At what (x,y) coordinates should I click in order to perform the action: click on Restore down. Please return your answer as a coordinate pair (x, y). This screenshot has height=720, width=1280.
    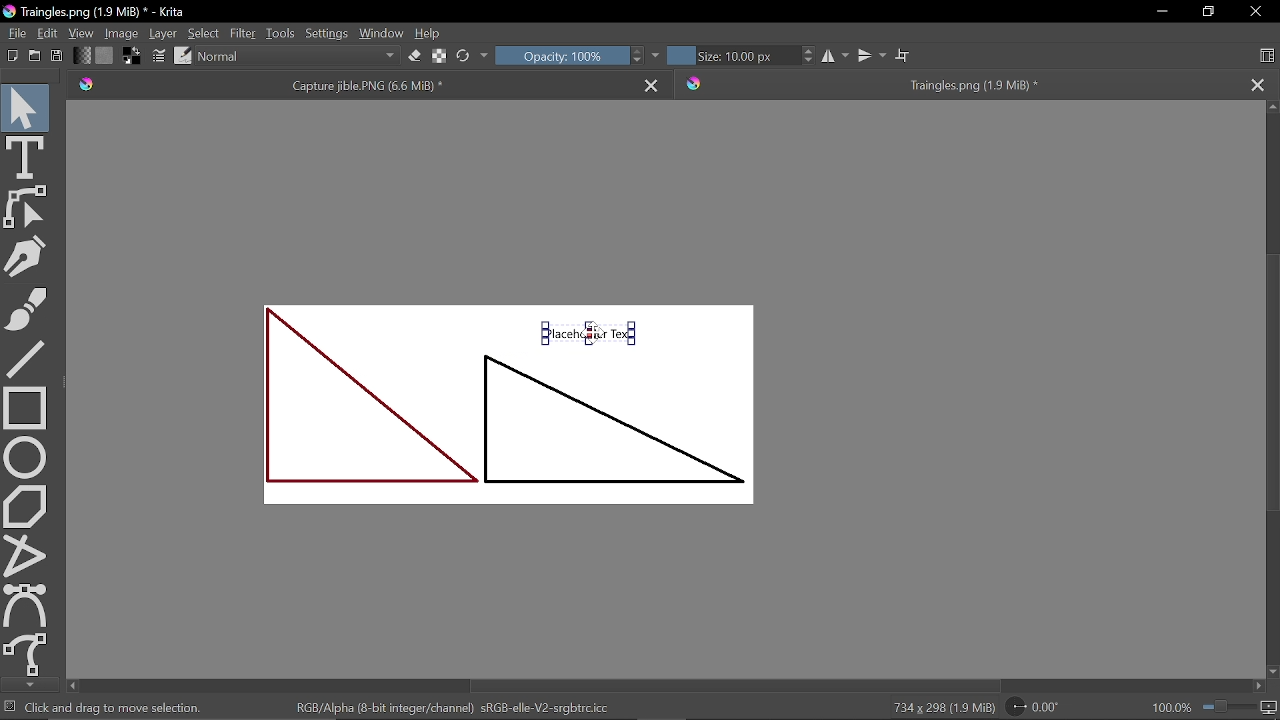
    Looking at the image, I should click on (1206, 12).